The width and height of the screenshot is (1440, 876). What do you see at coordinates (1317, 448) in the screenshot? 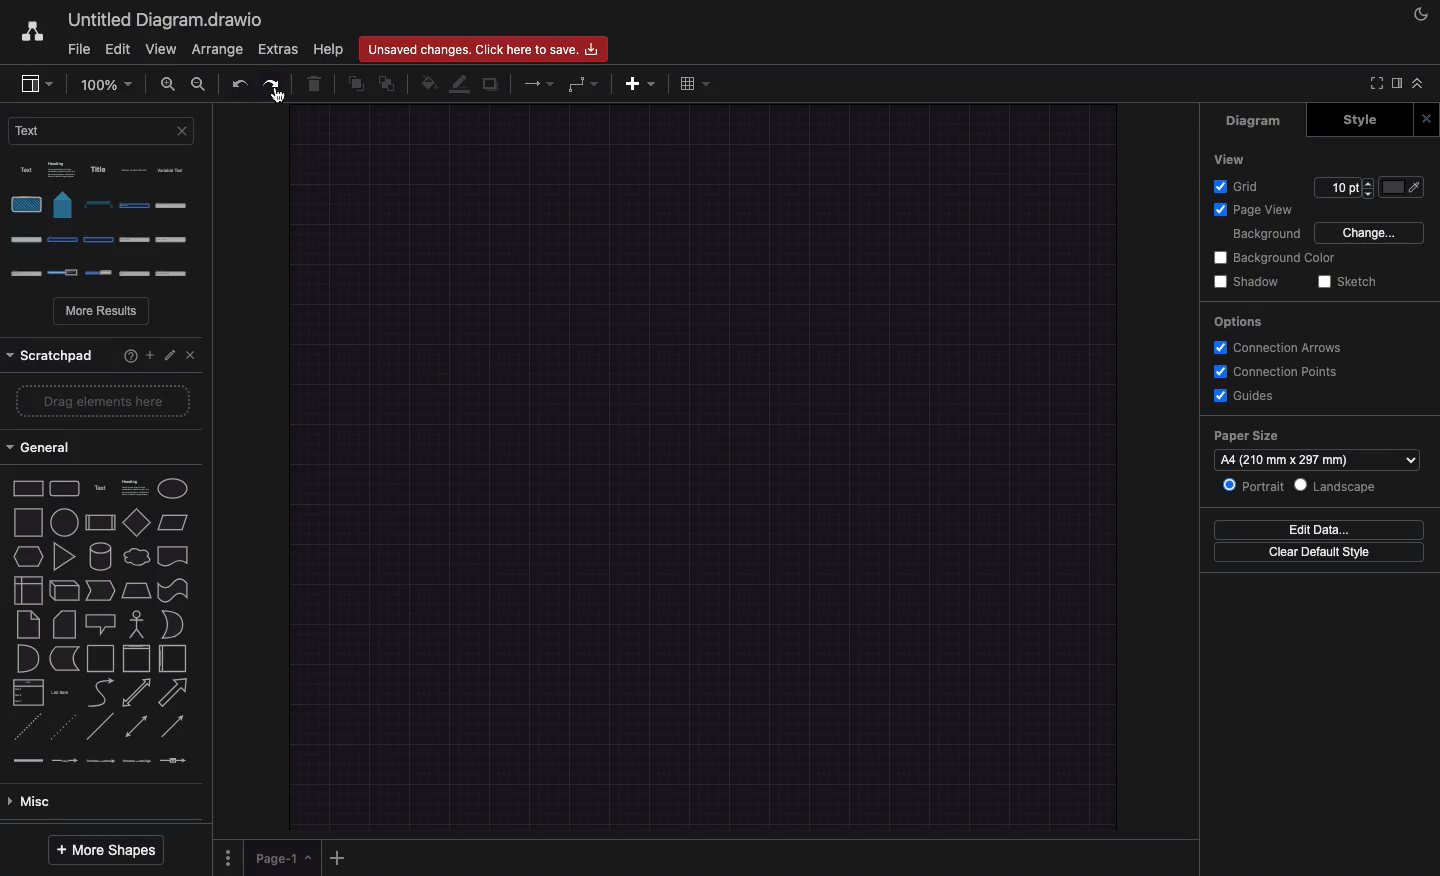
I see `Paper size` at bounding box center [1317, 448].